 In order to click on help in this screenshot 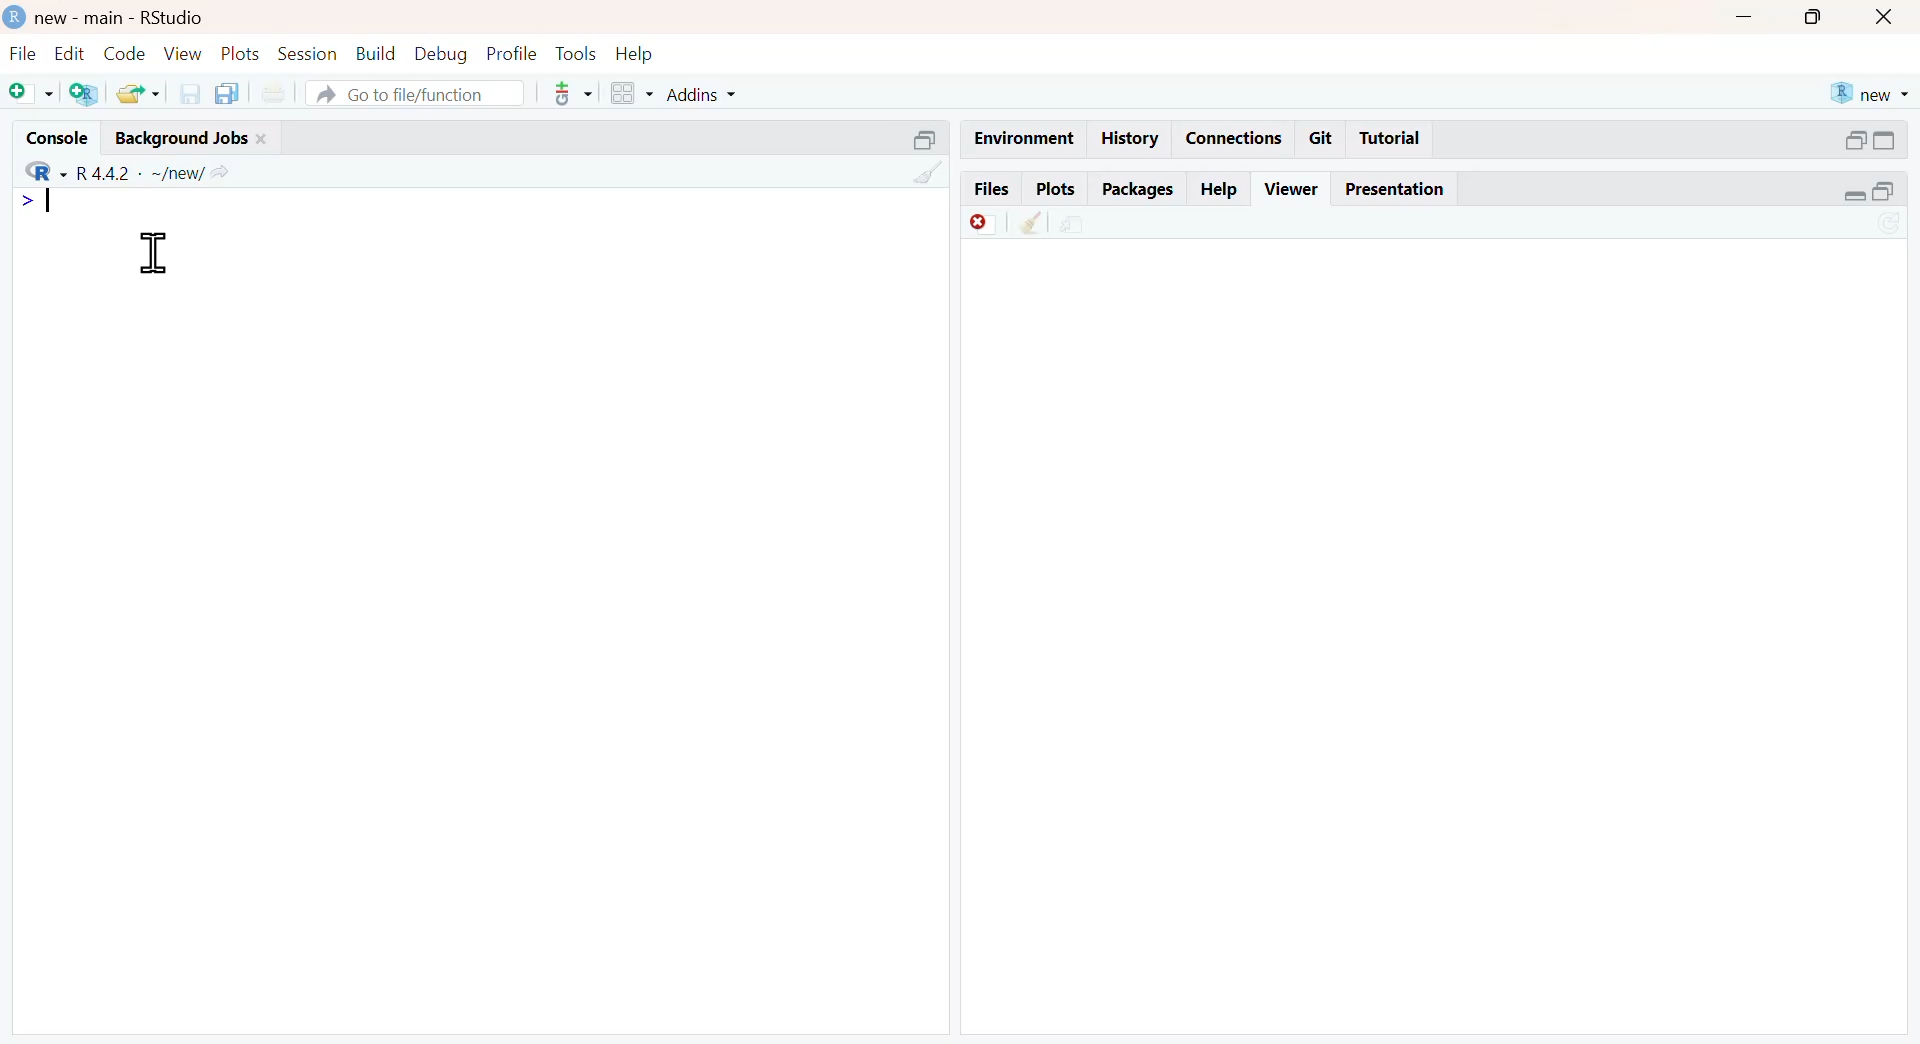, I will do `click(635, 54)`.